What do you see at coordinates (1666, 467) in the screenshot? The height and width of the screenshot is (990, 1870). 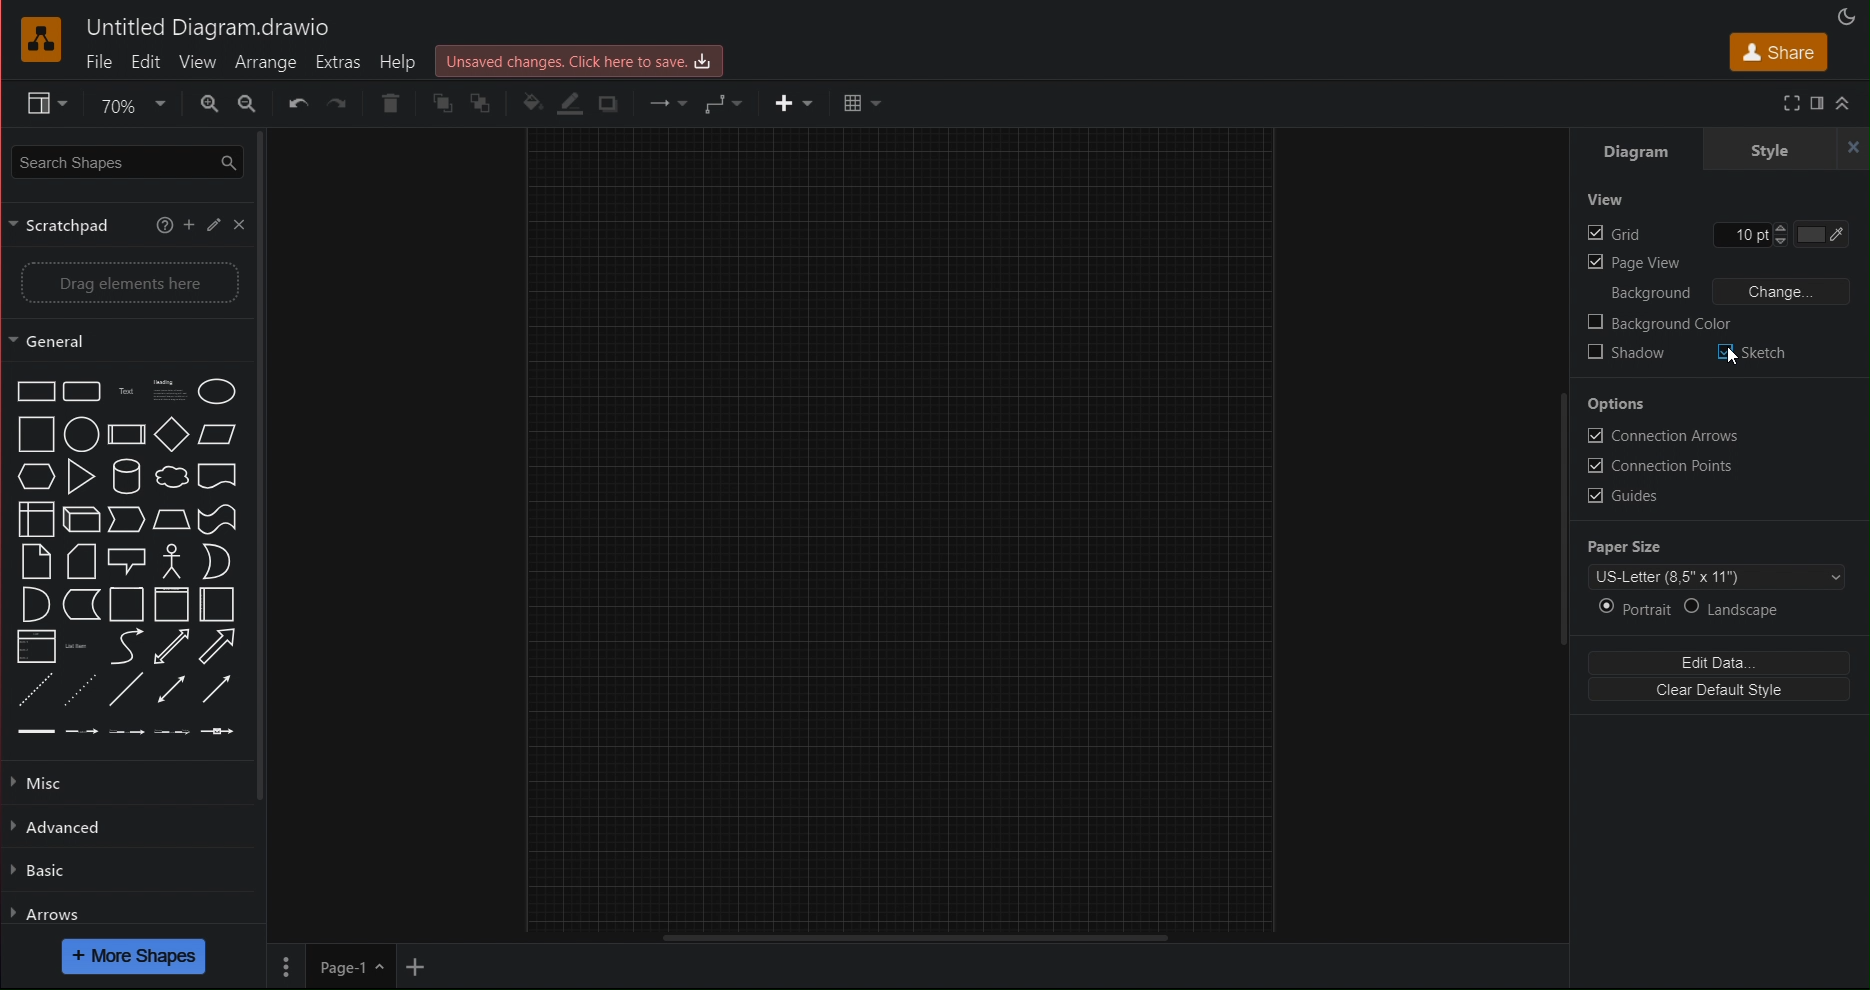 I see `Connection Points` at bounding box center [1666, 467].